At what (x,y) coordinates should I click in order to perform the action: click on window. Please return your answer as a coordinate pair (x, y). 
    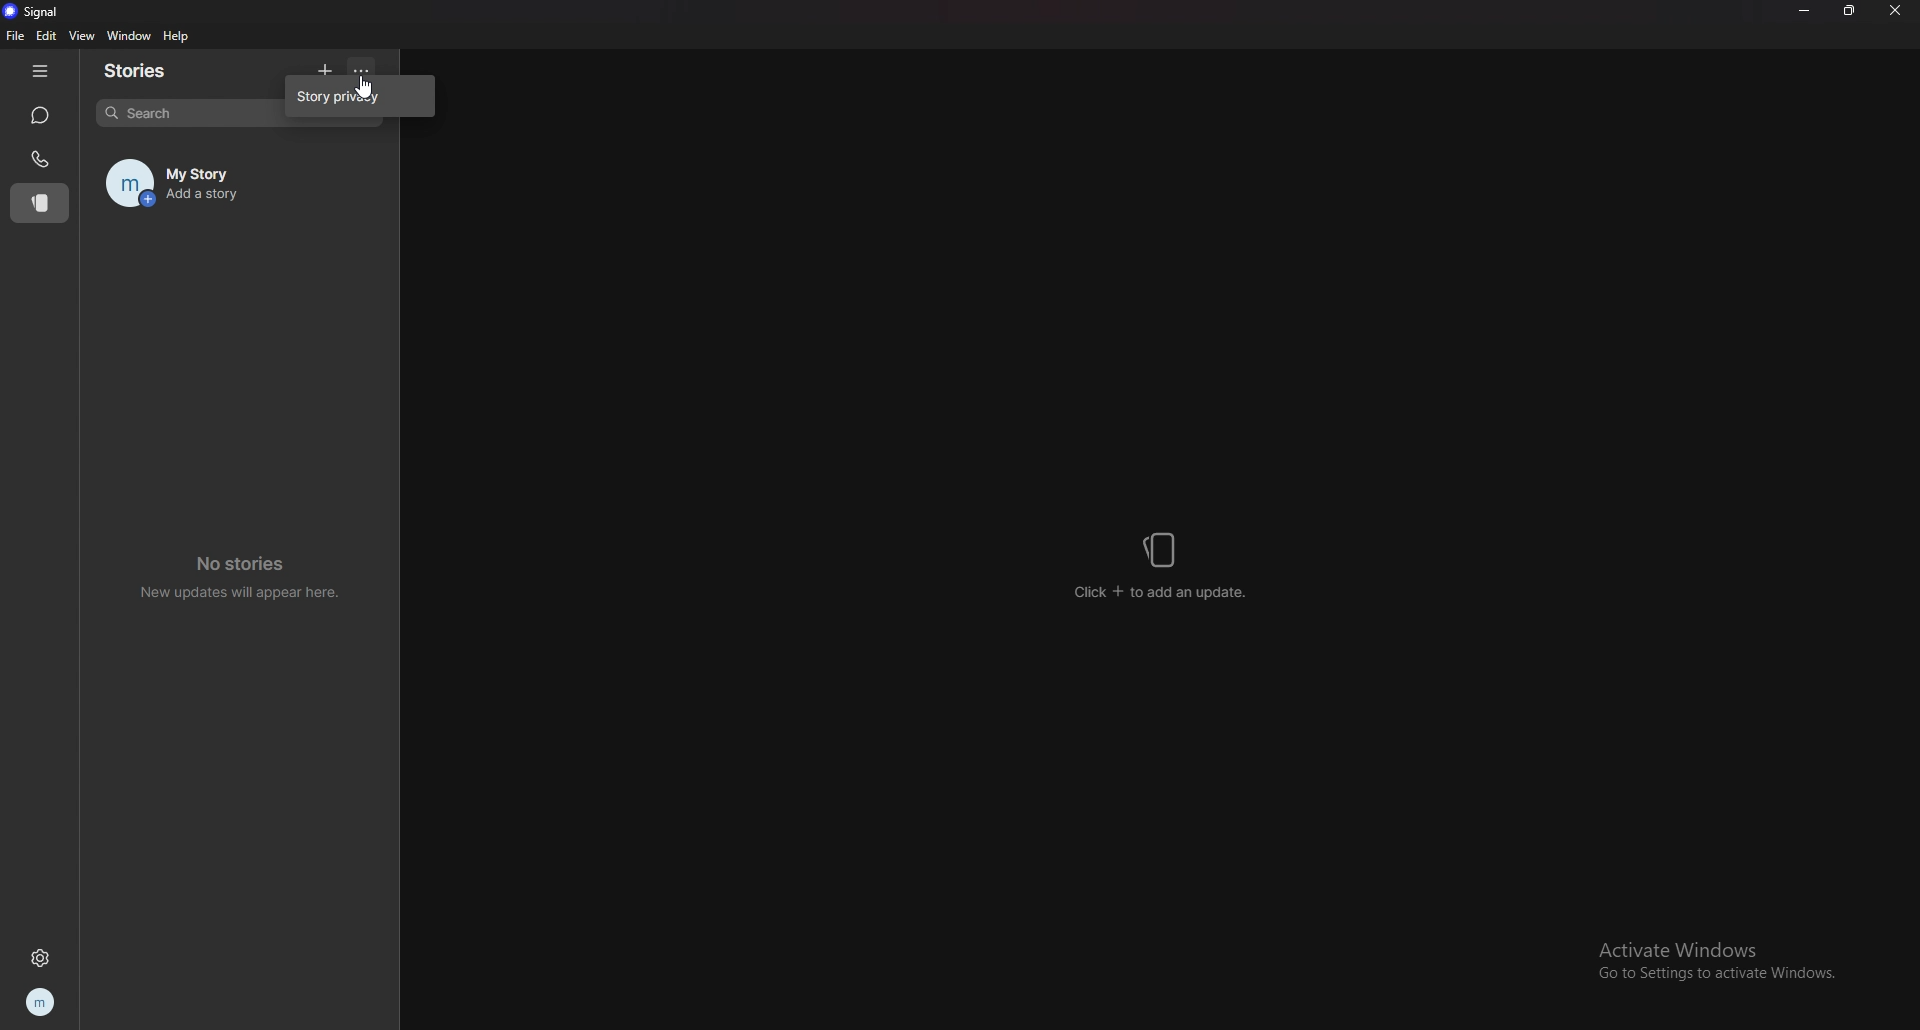
    Looking at the image, I should click on (129, 35).